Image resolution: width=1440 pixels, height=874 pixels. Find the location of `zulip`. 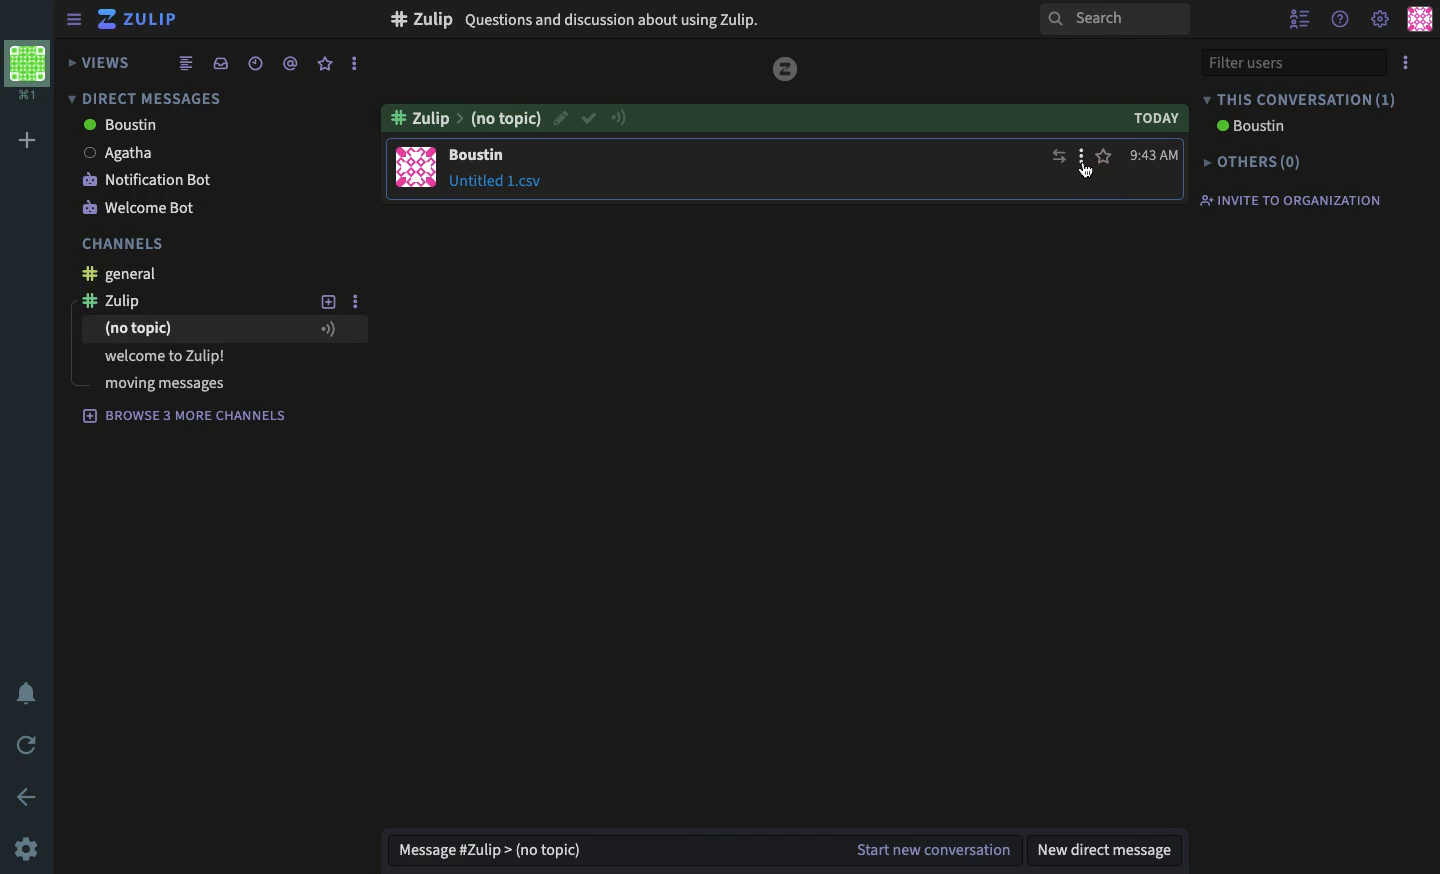

zulip is located at coordinates (787, 66).